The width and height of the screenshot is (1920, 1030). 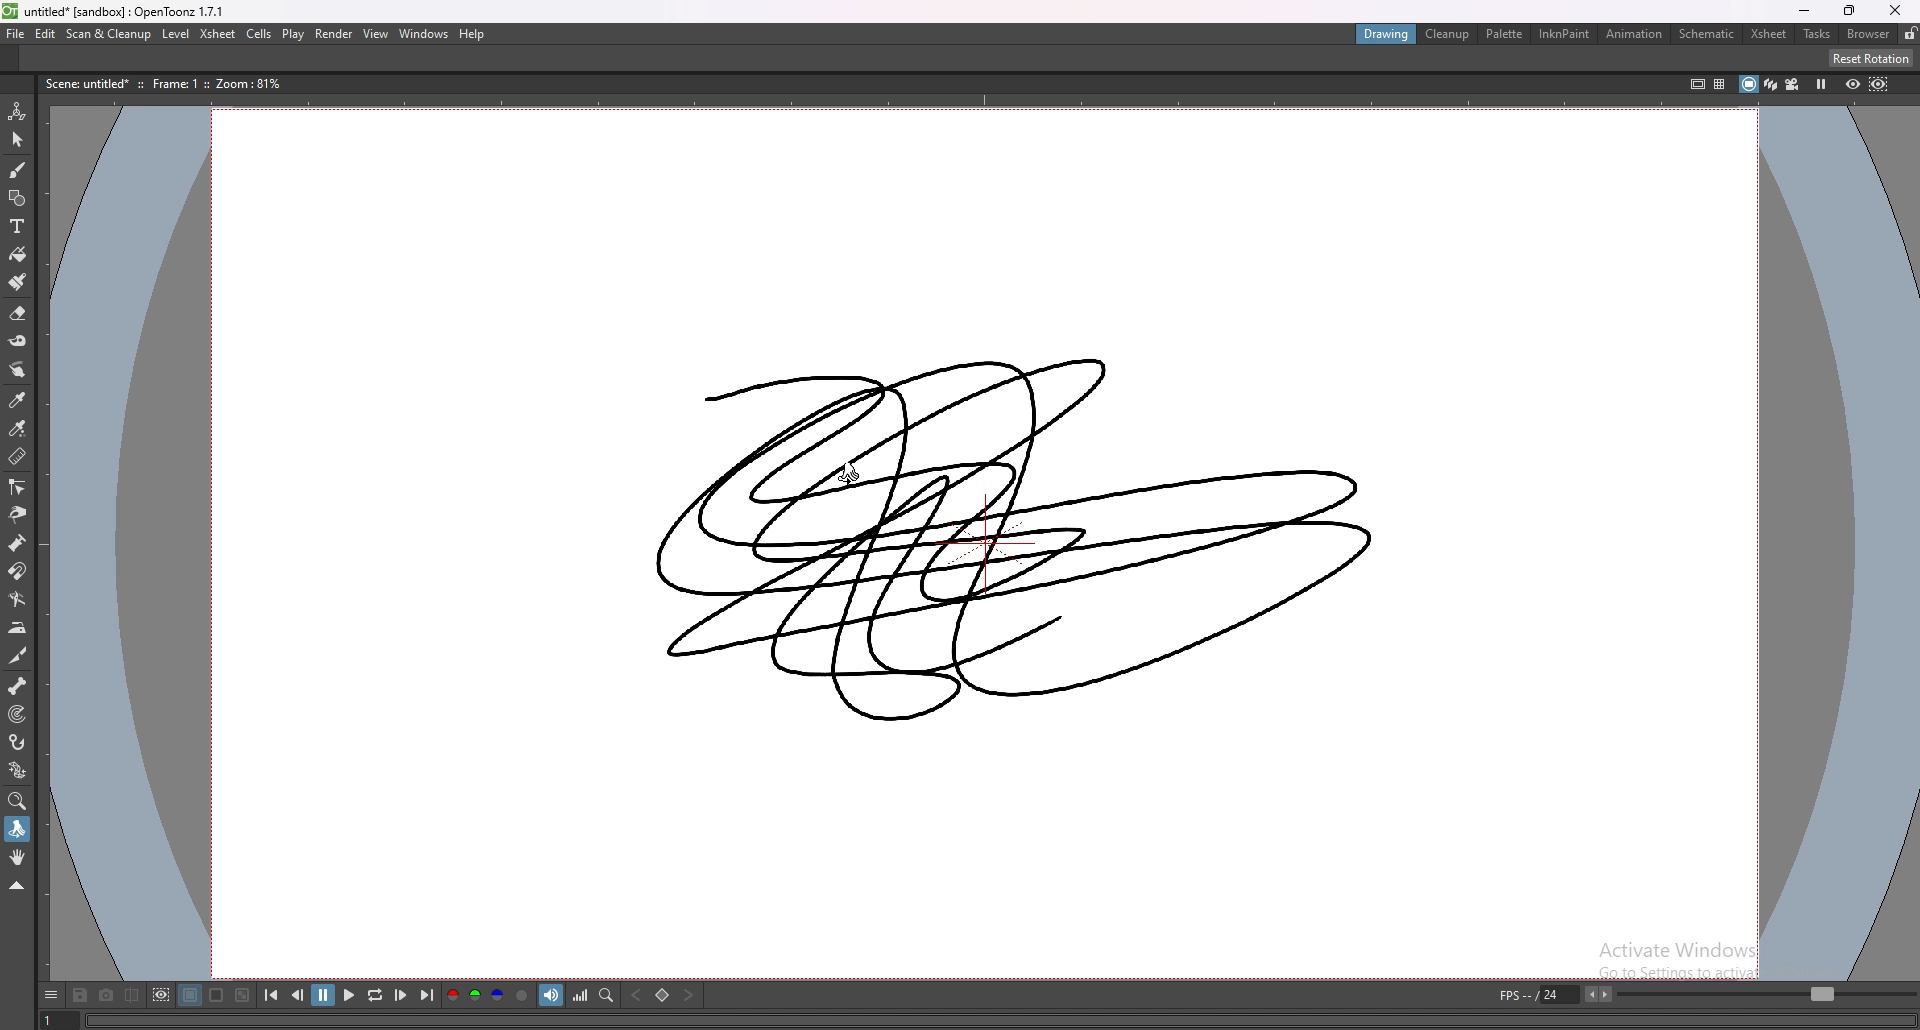 What do you see at coordinates (18, 429) in the screenshot?
I see `rgb picker` at bounding box center [18, 429].